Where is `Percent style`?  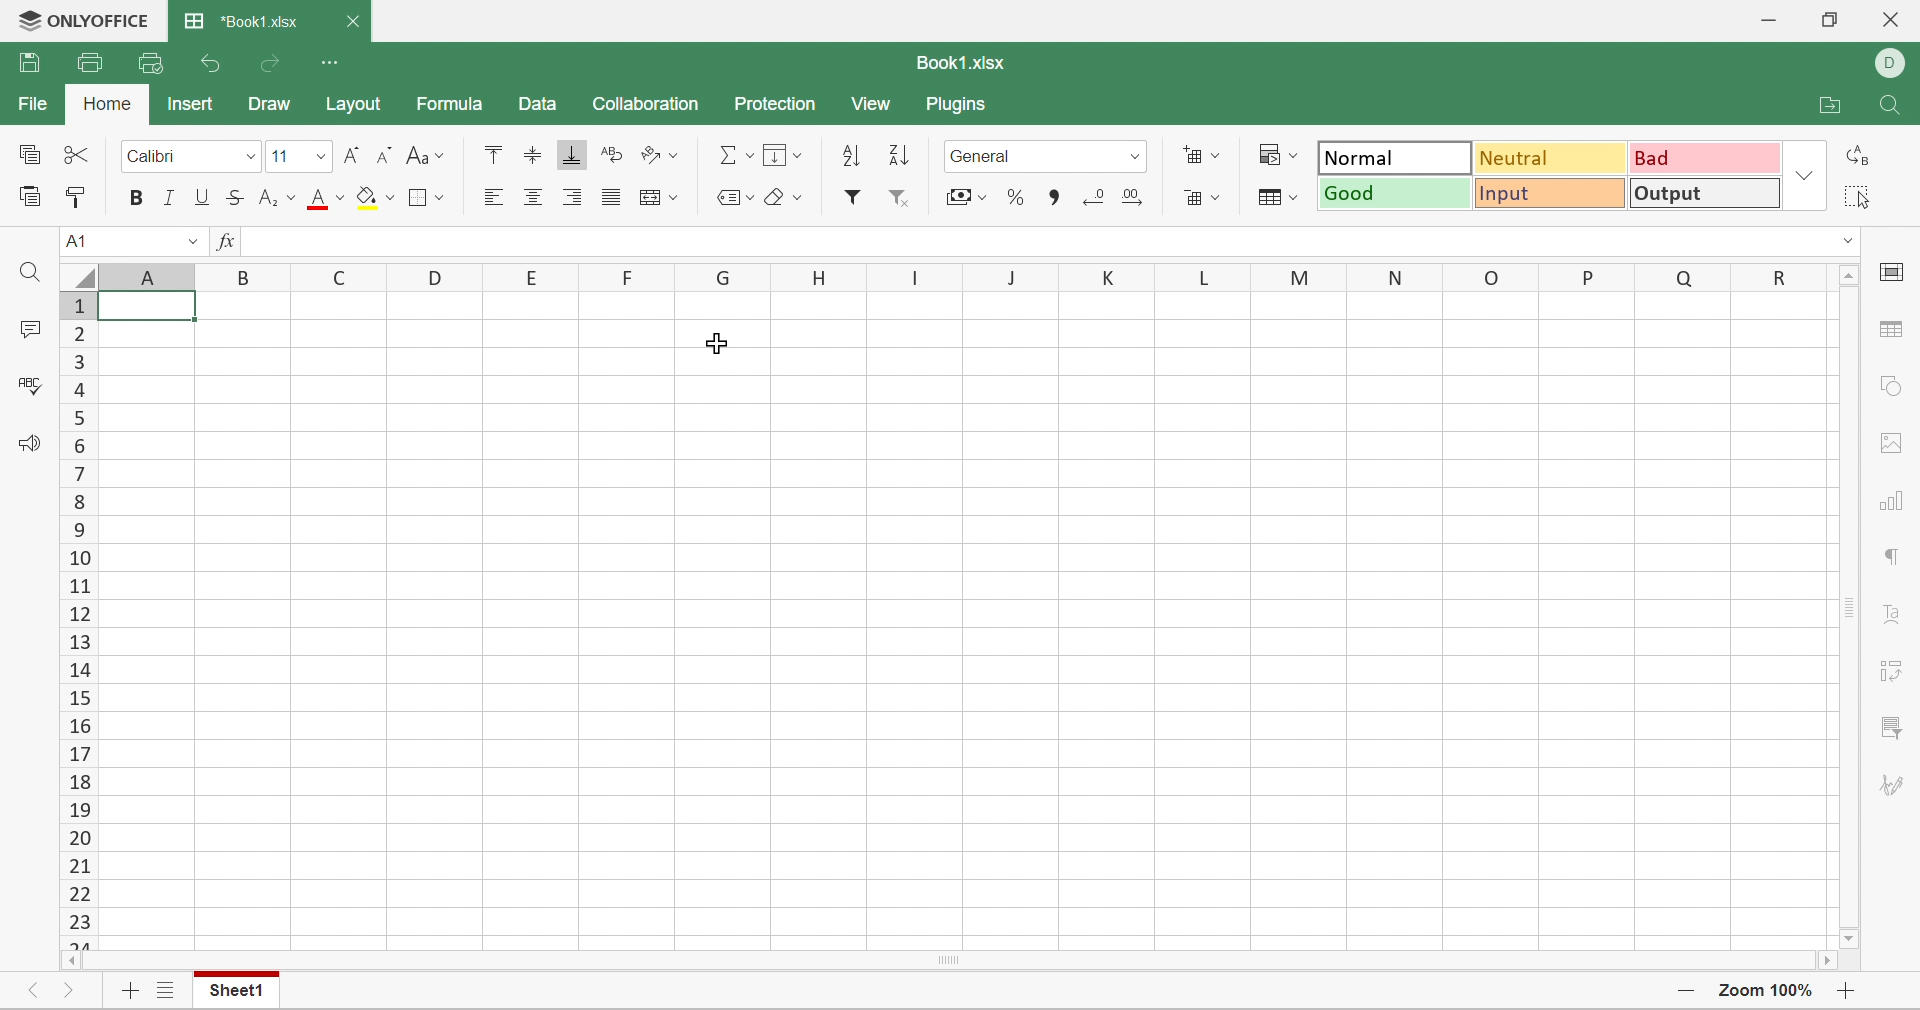 Percent style is located at coordinates (1017, 199).